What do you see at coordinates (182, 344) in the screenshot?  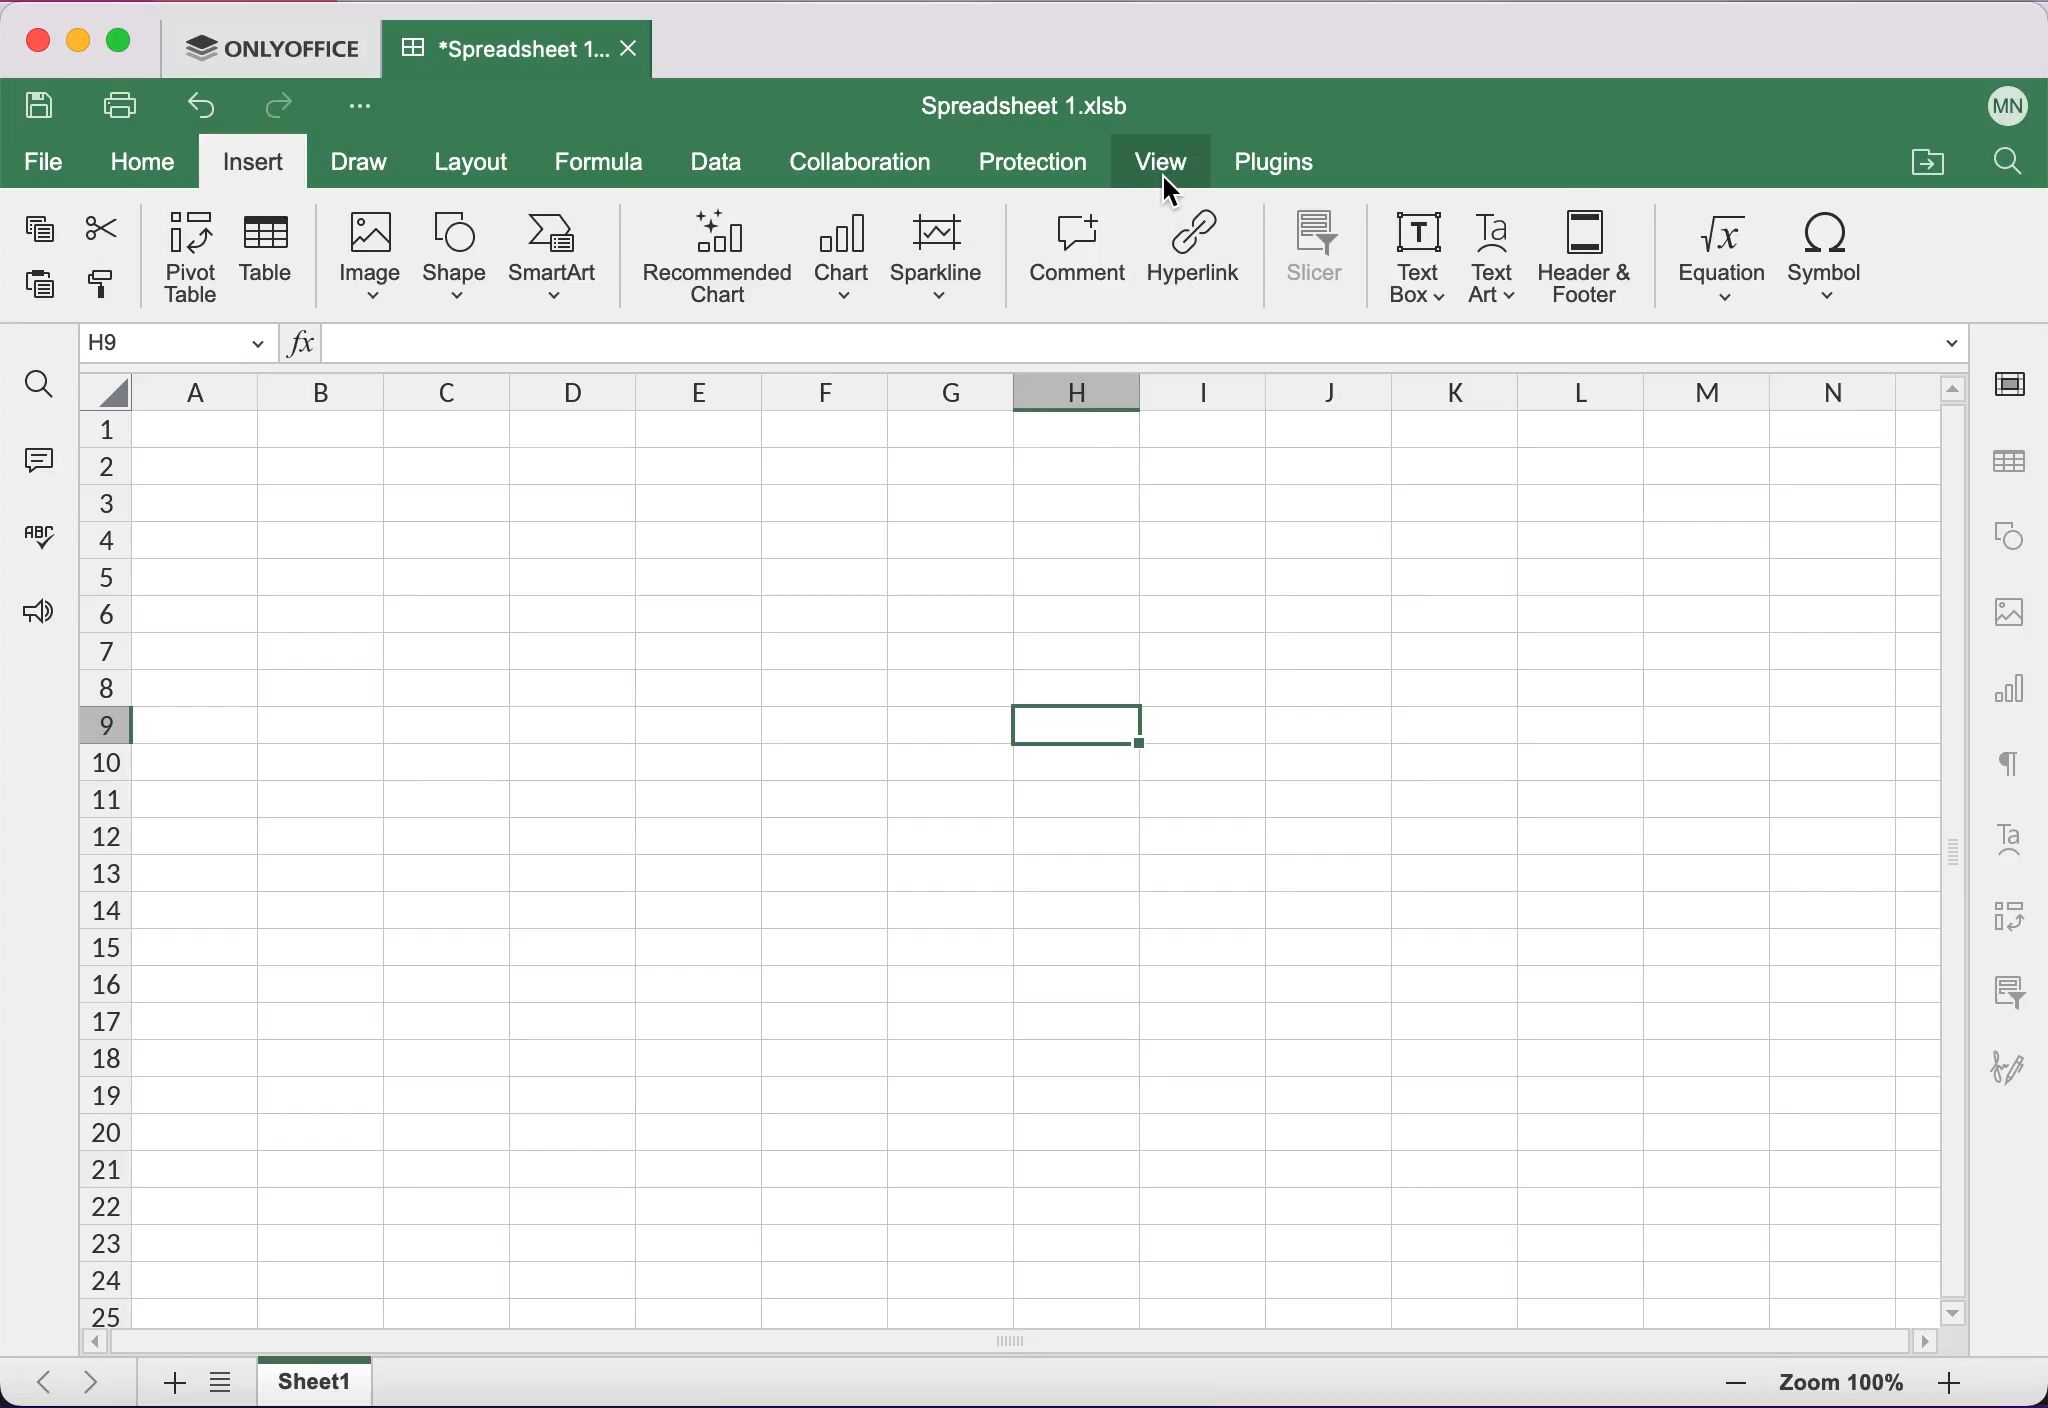 I see `current cell` at bounding box center [182, 344].